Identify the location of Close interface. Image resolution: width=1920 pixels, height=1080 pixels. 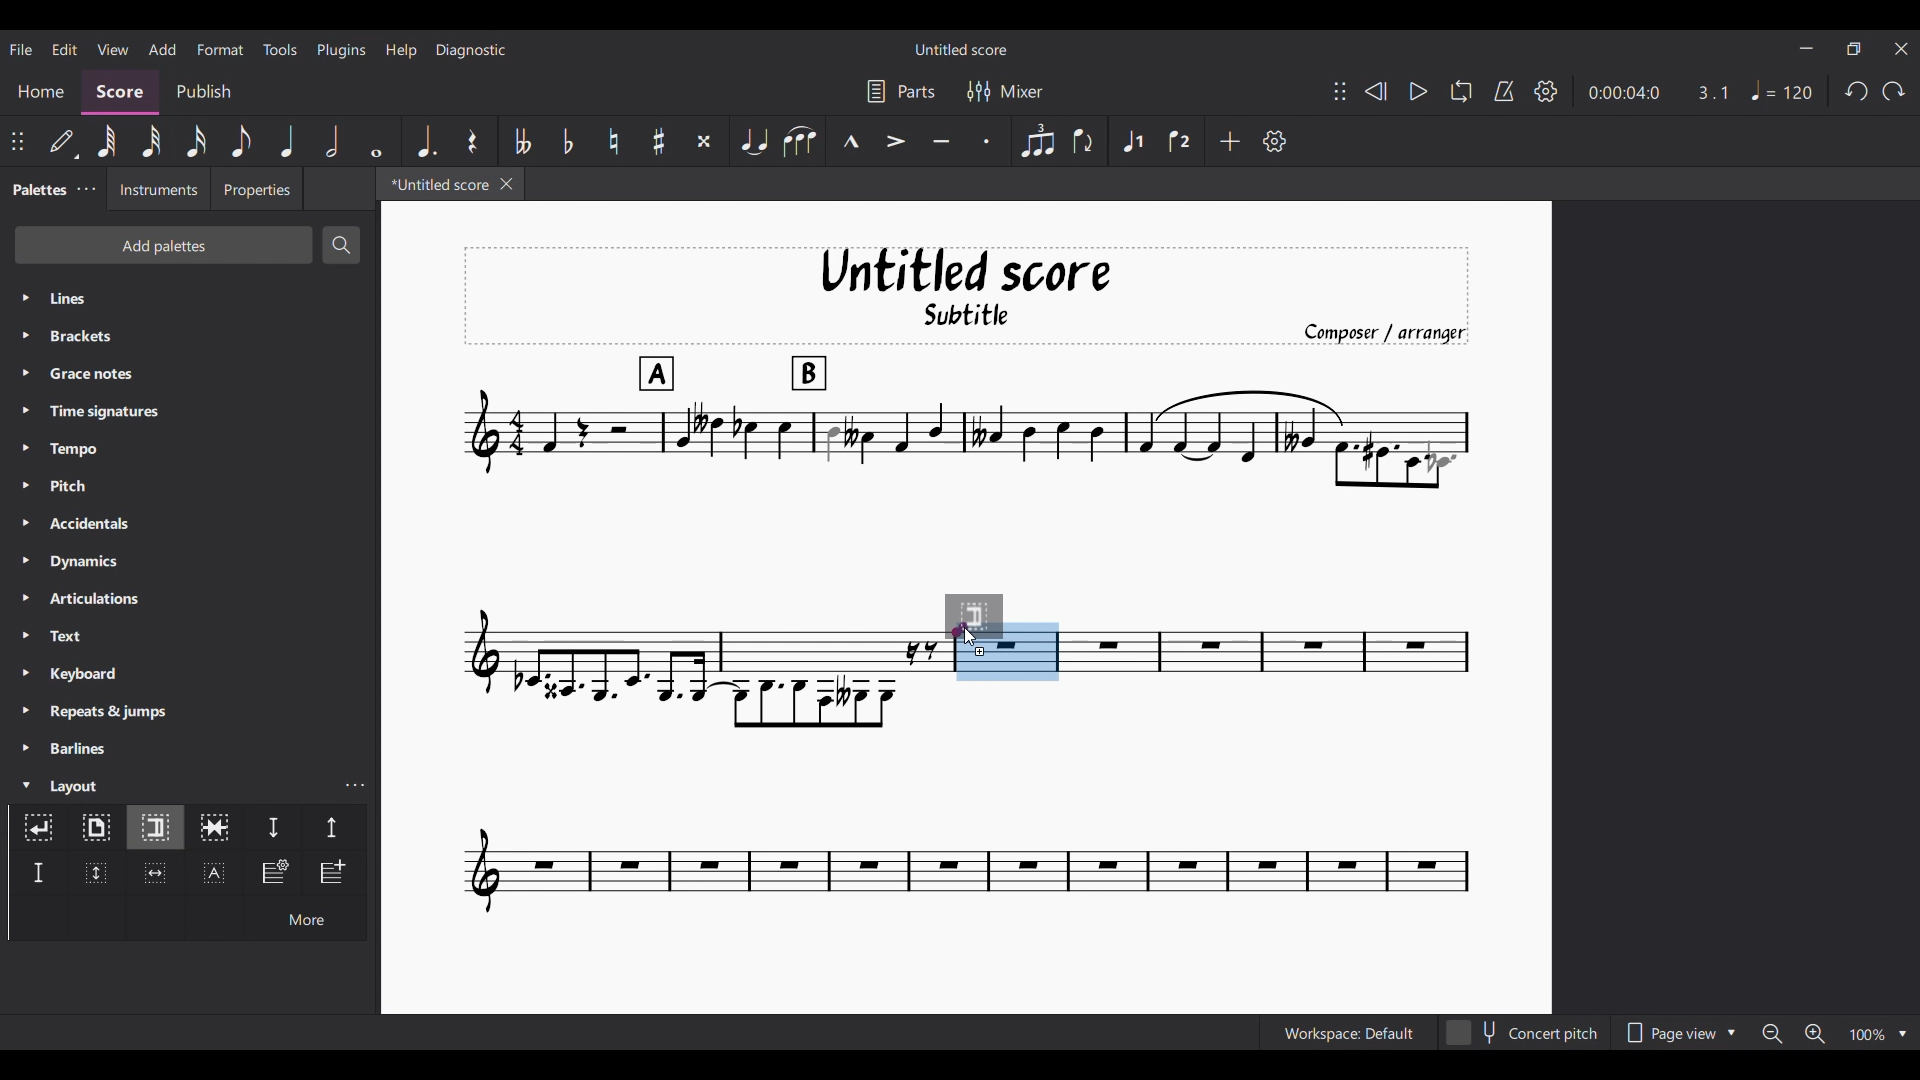
(1902, 49).